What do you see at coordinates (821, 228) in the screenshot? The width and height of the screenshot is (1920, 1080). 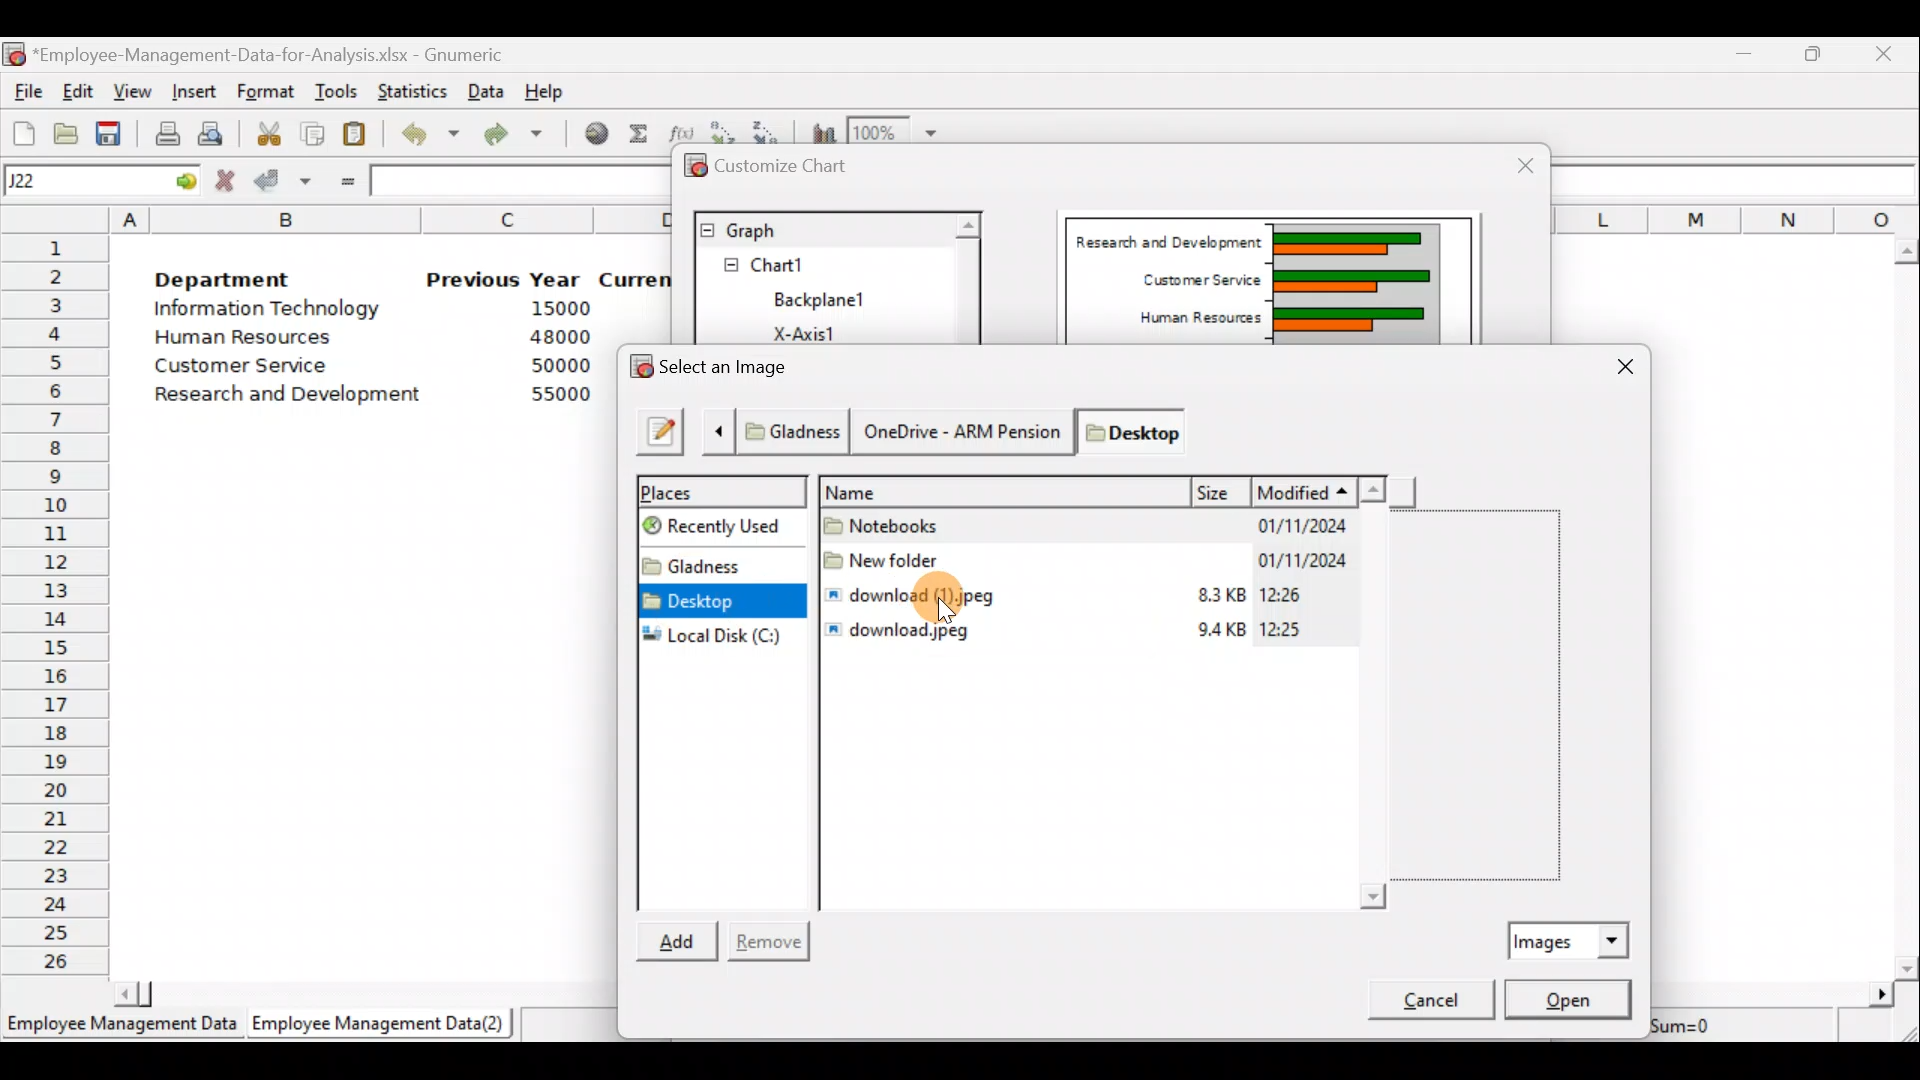 I see `Graph` at bounding box center [821, 228].